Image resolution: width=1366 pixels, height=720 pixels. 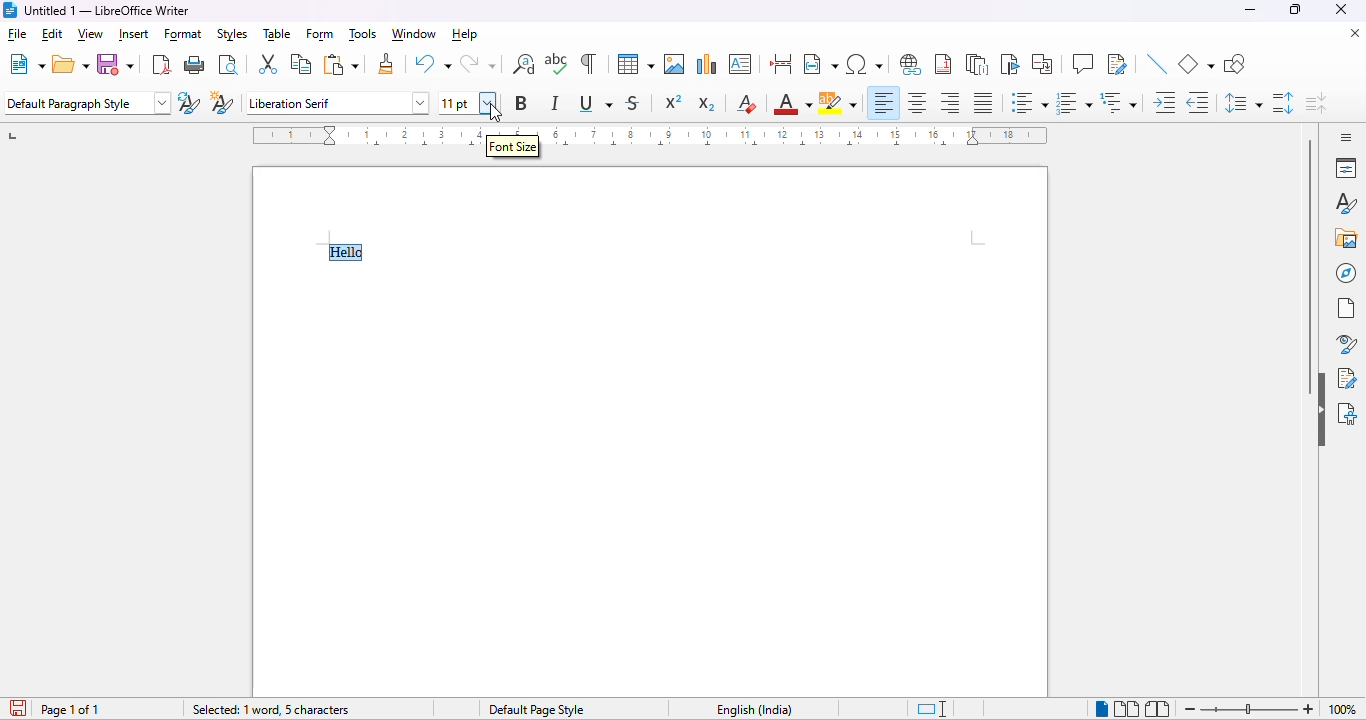 I want to click on zoom in, so click(x=1307, y=708).